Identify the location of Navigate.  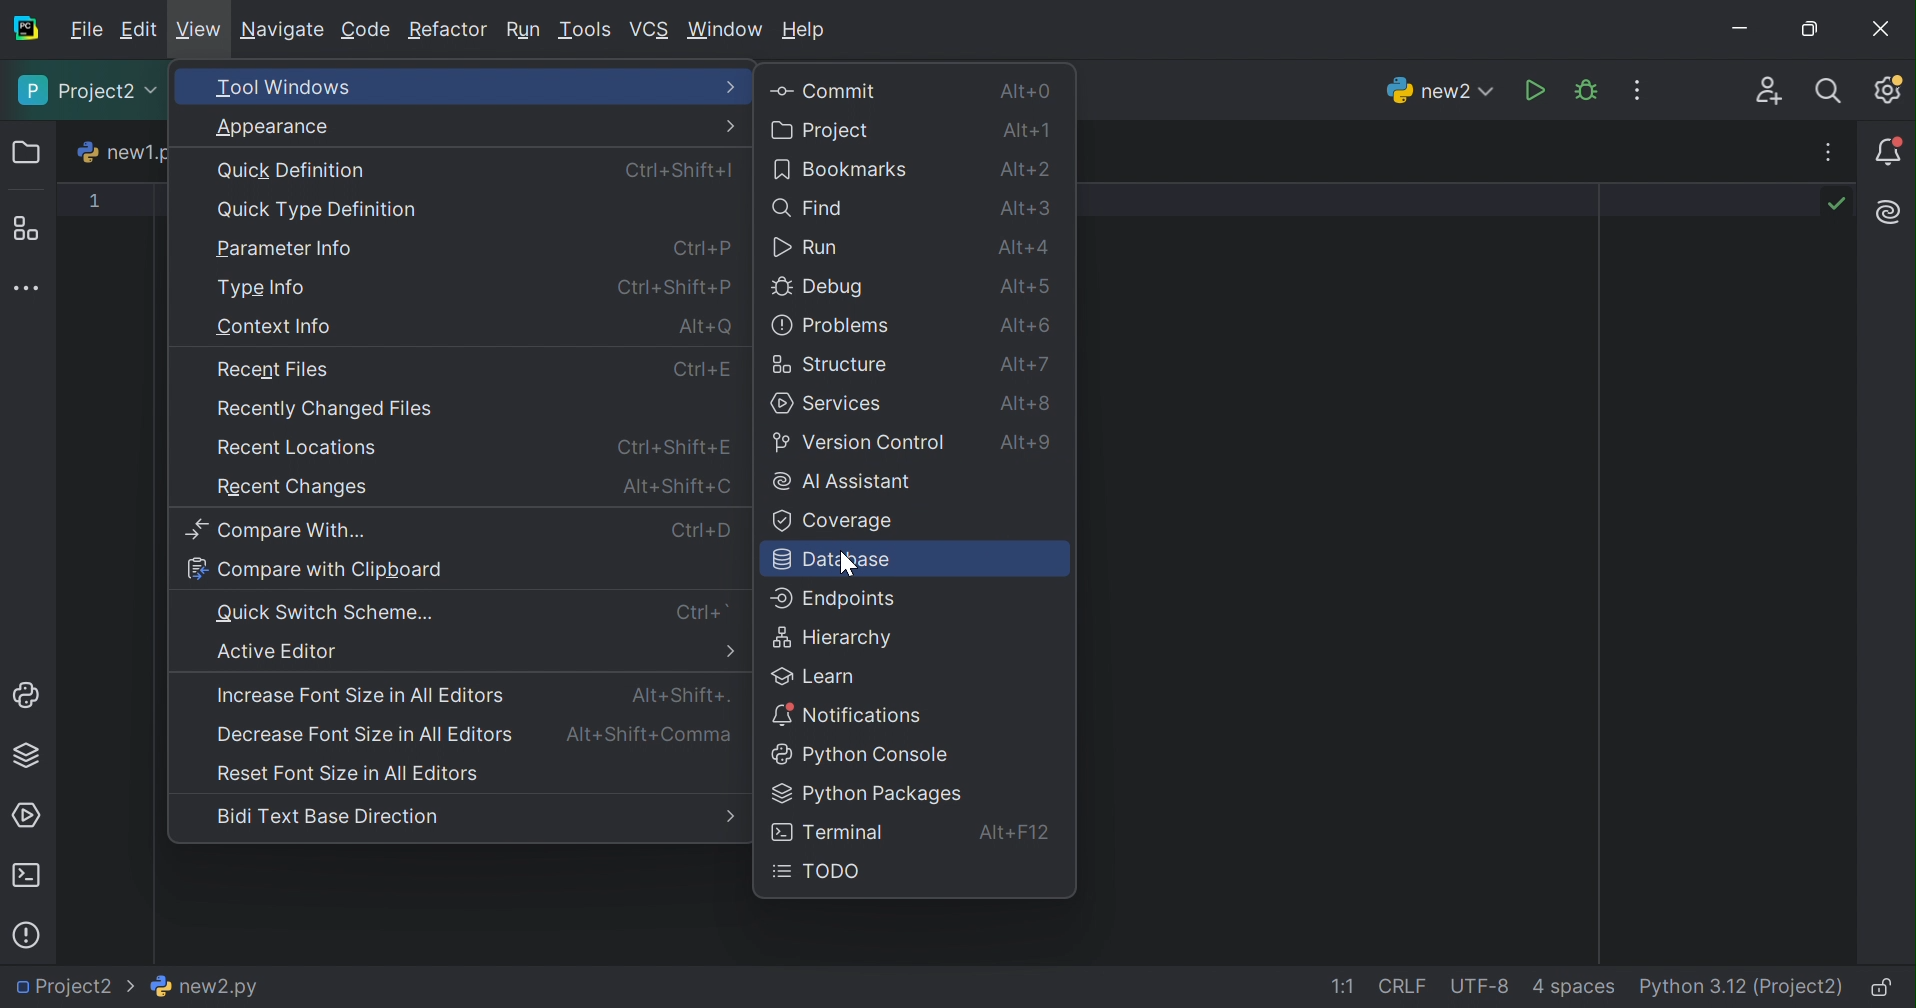
(280, 30).